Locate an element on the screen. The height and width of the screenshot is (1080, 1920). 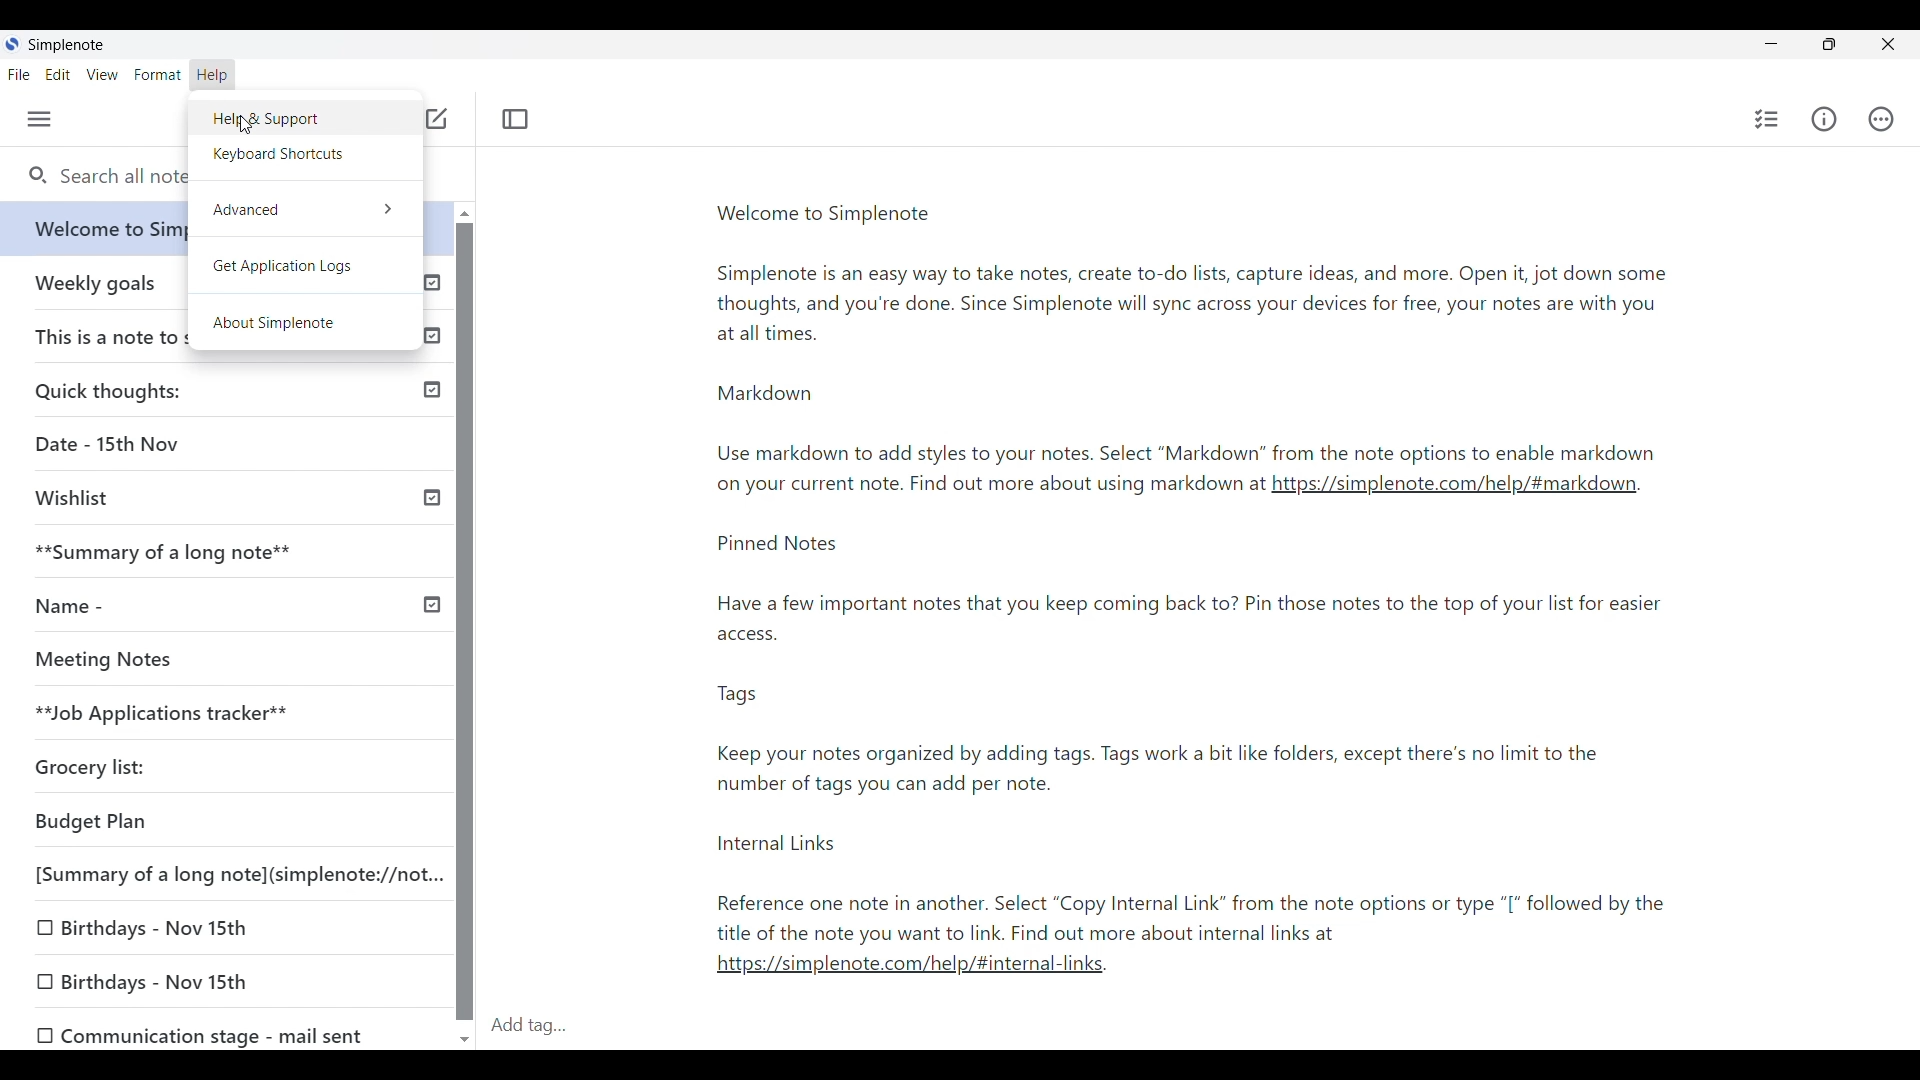
Get application logs is located at coordinates (305, 266).